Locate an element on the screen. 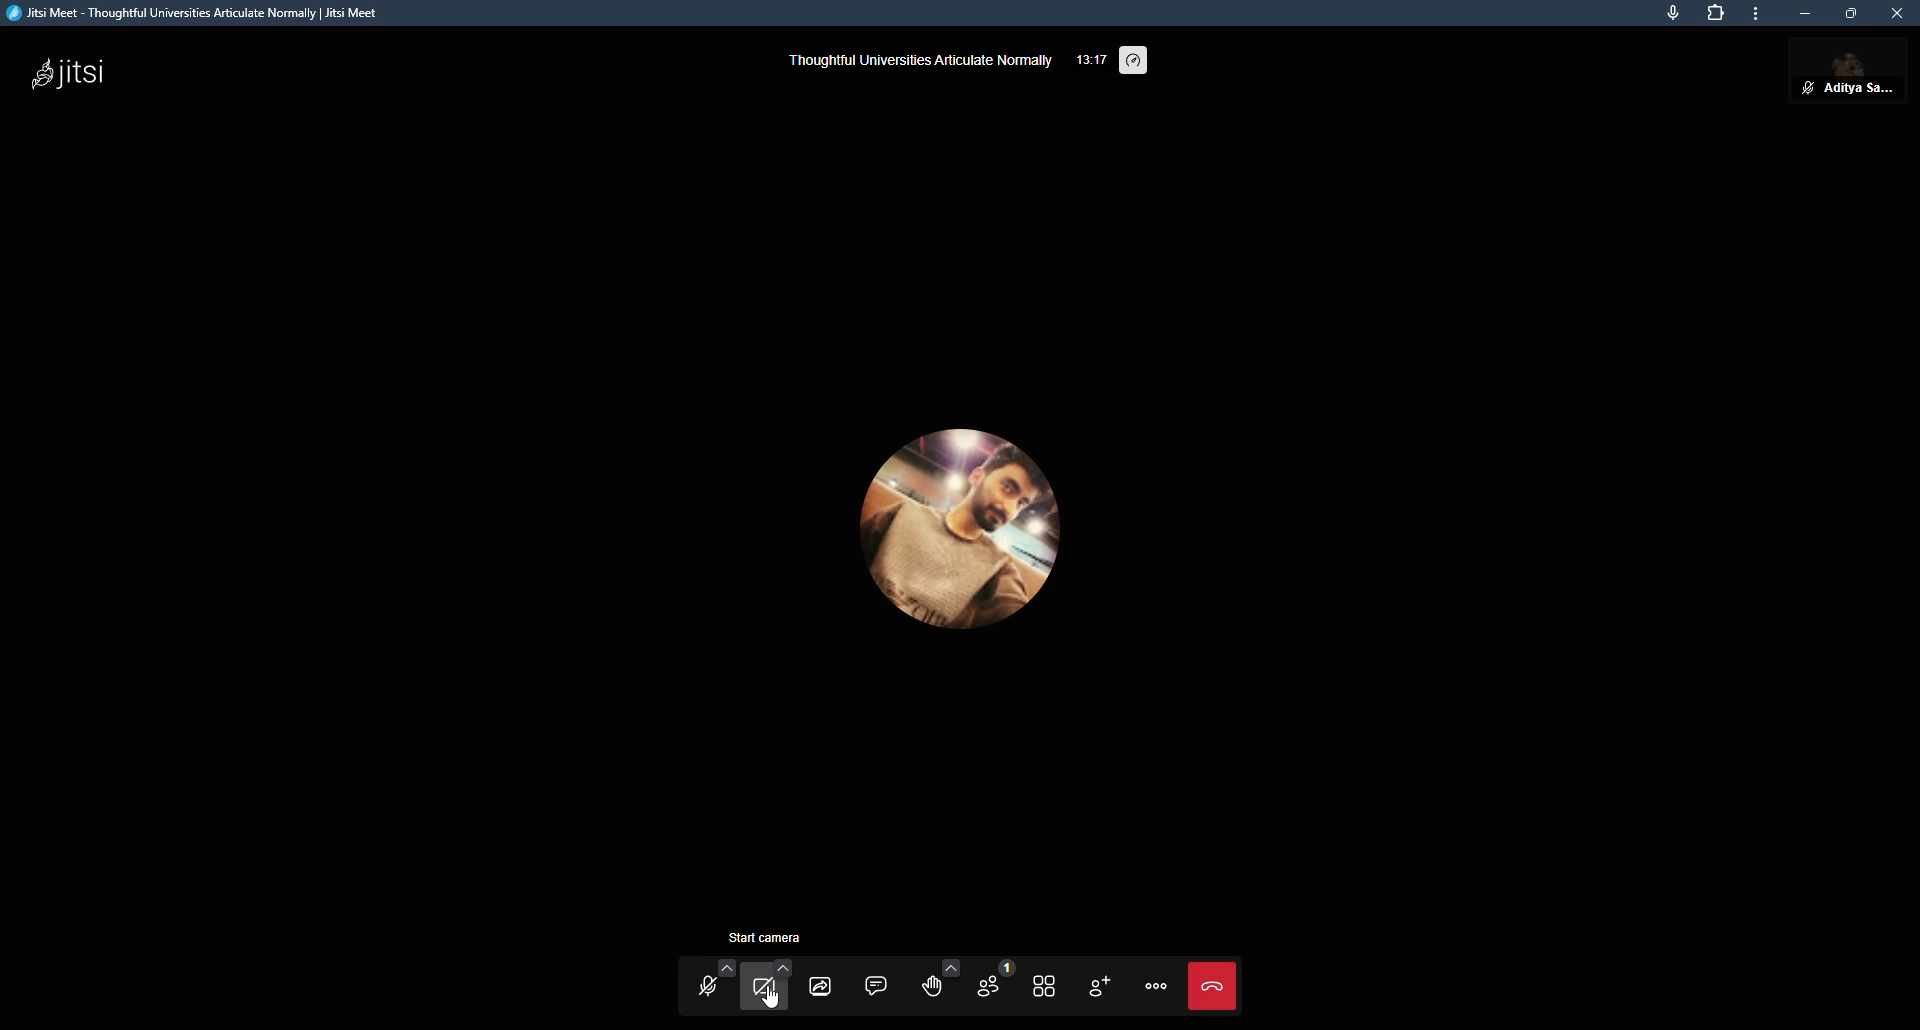 This screenshot has height=1030, width=1920. start camera is located at coordinates (765, 987).